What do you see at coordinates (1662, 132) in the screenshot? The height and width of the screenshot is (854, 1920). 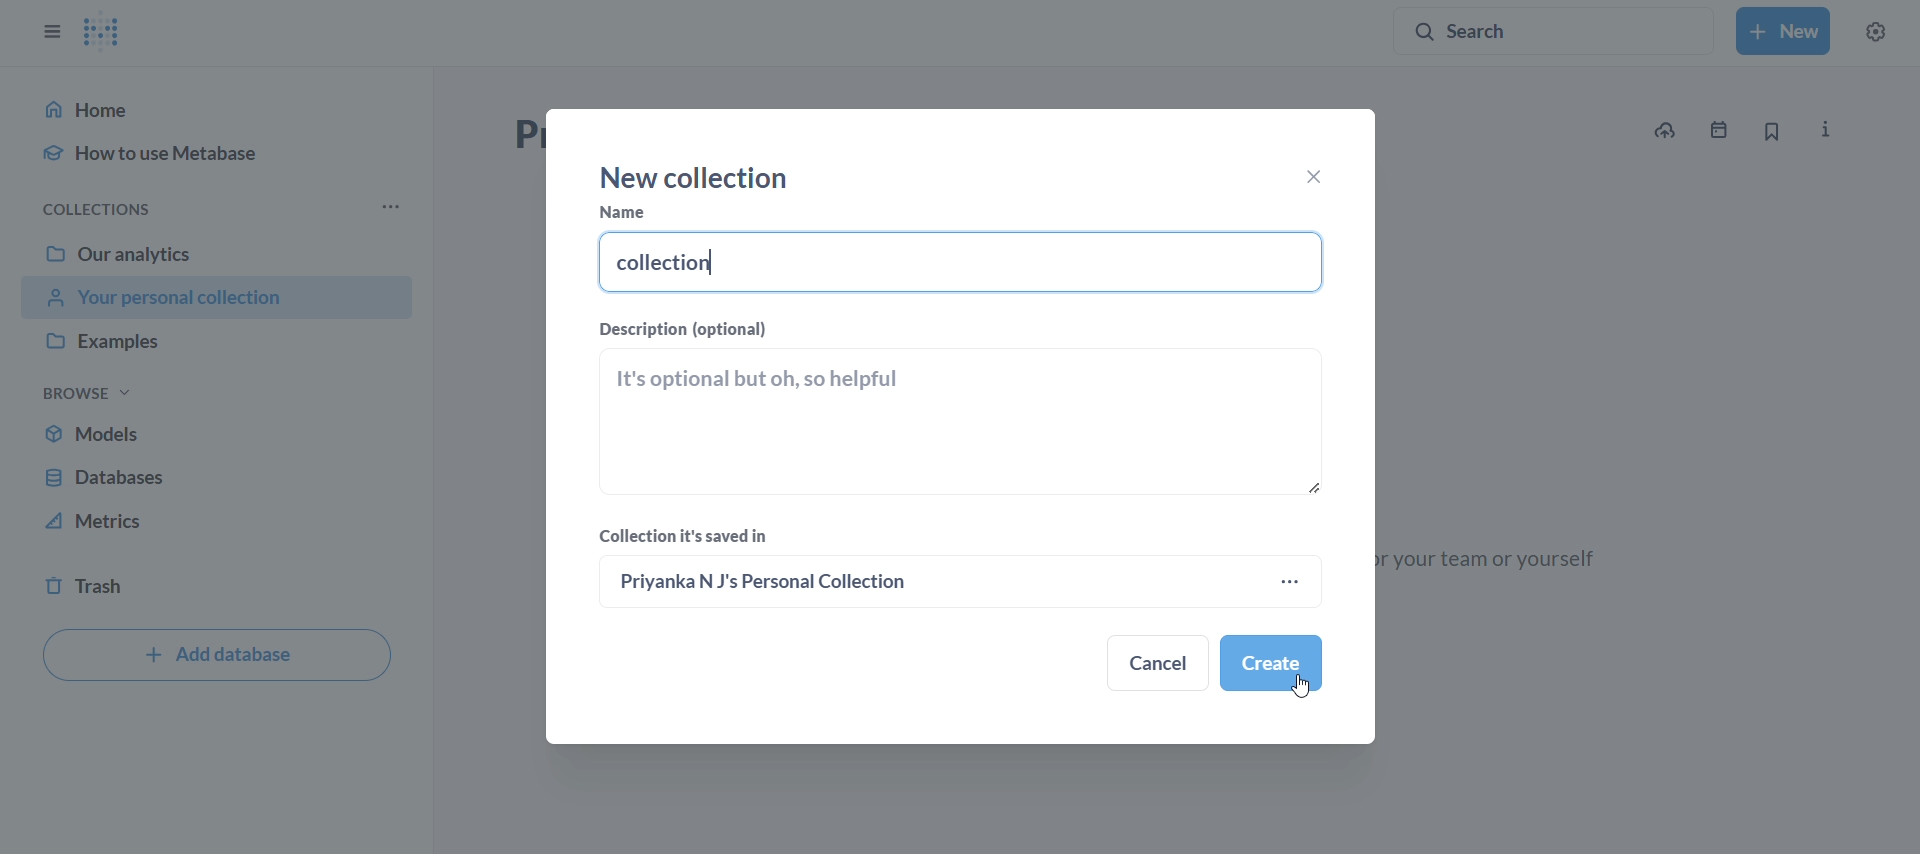 I see `upload data to new collecting` at bounding box center [1662, 132].